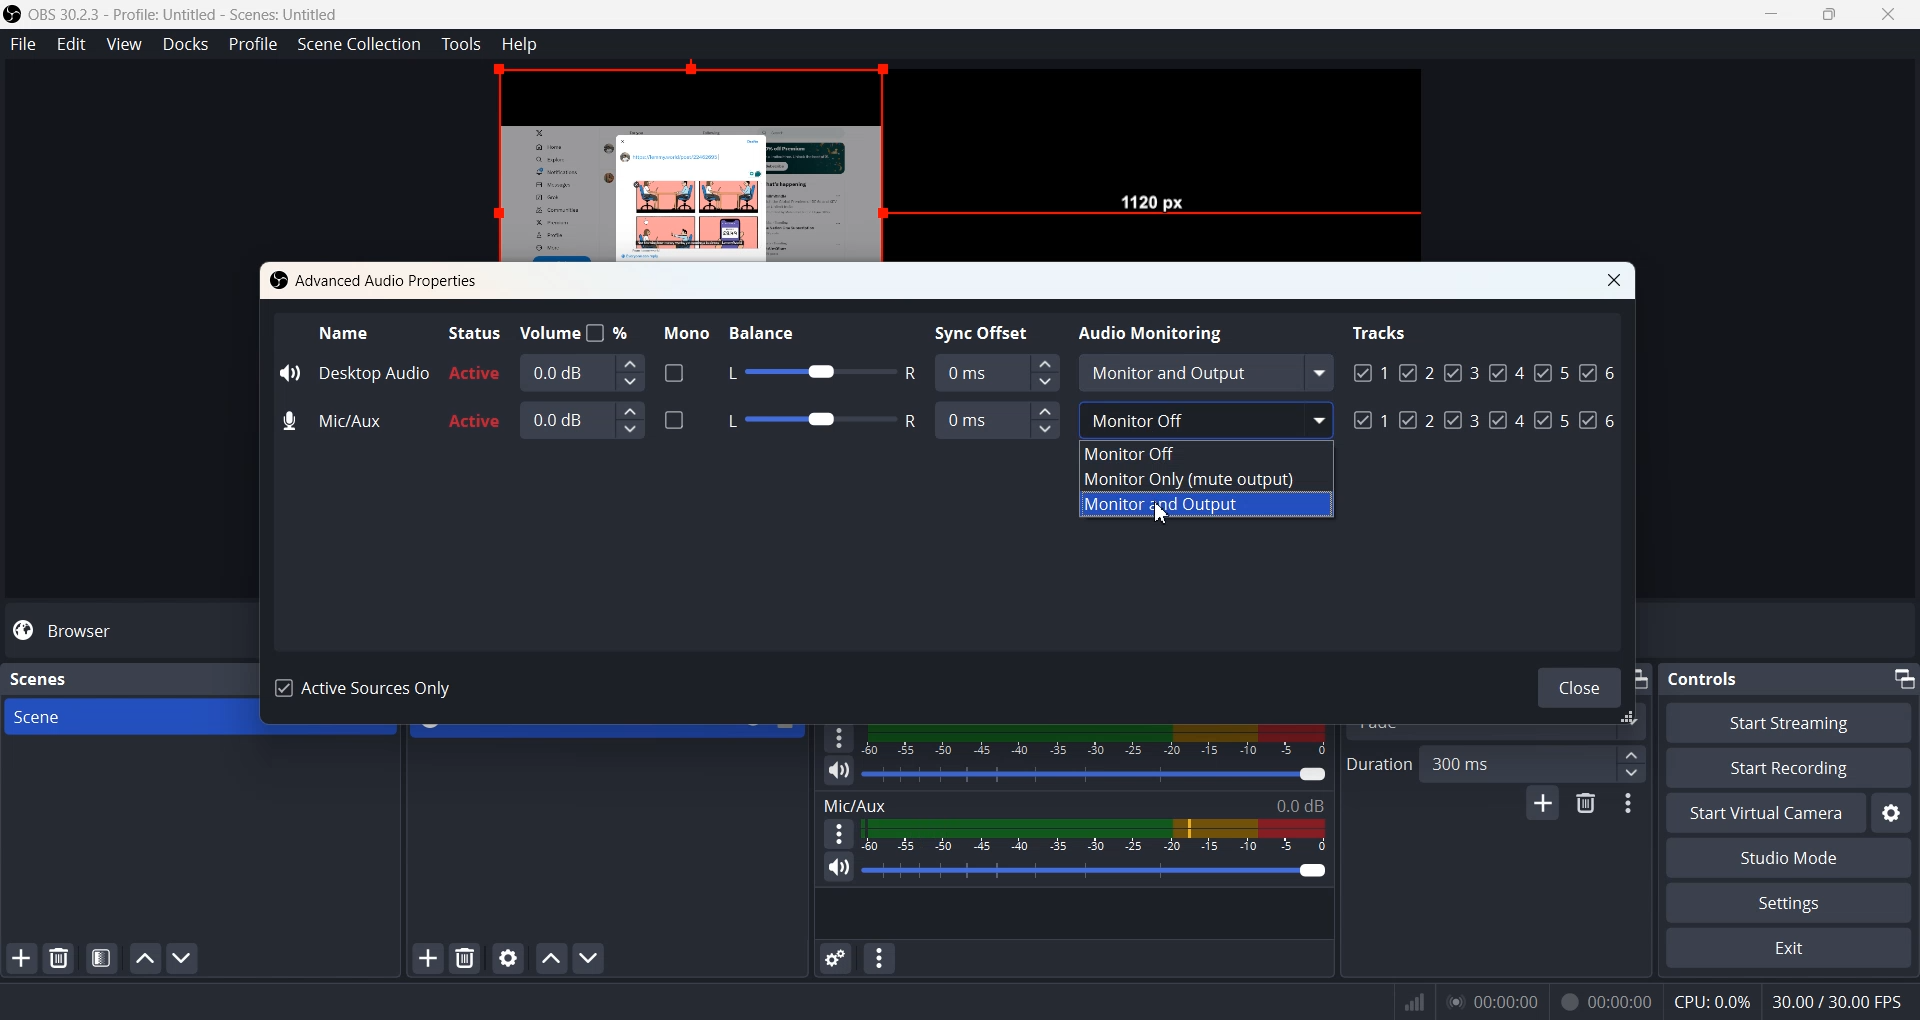 The width and height of the screenshot is (1920, 1020). Describe the element at coordinates (1842, 1002) in the screenshot. I see `30.00 / 30.00 FPS` at that location.